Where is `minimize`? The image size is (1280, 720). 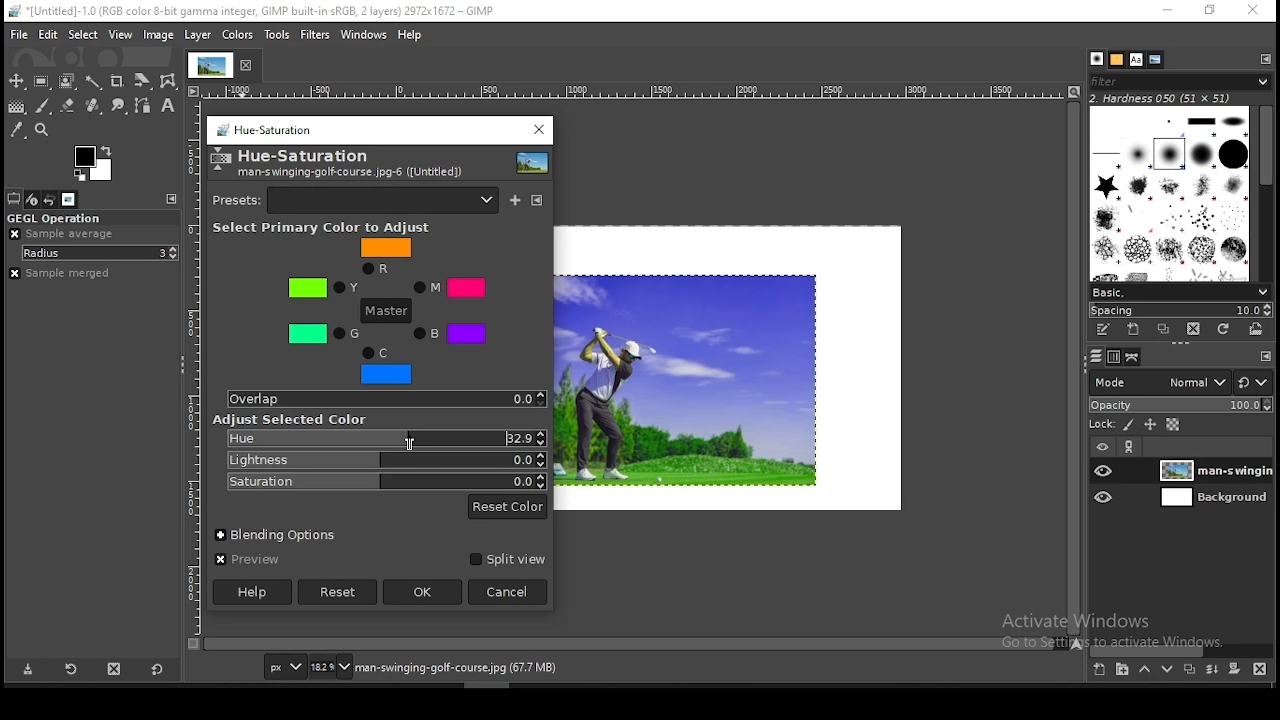
minimize is located at coordinates (1171, 10).